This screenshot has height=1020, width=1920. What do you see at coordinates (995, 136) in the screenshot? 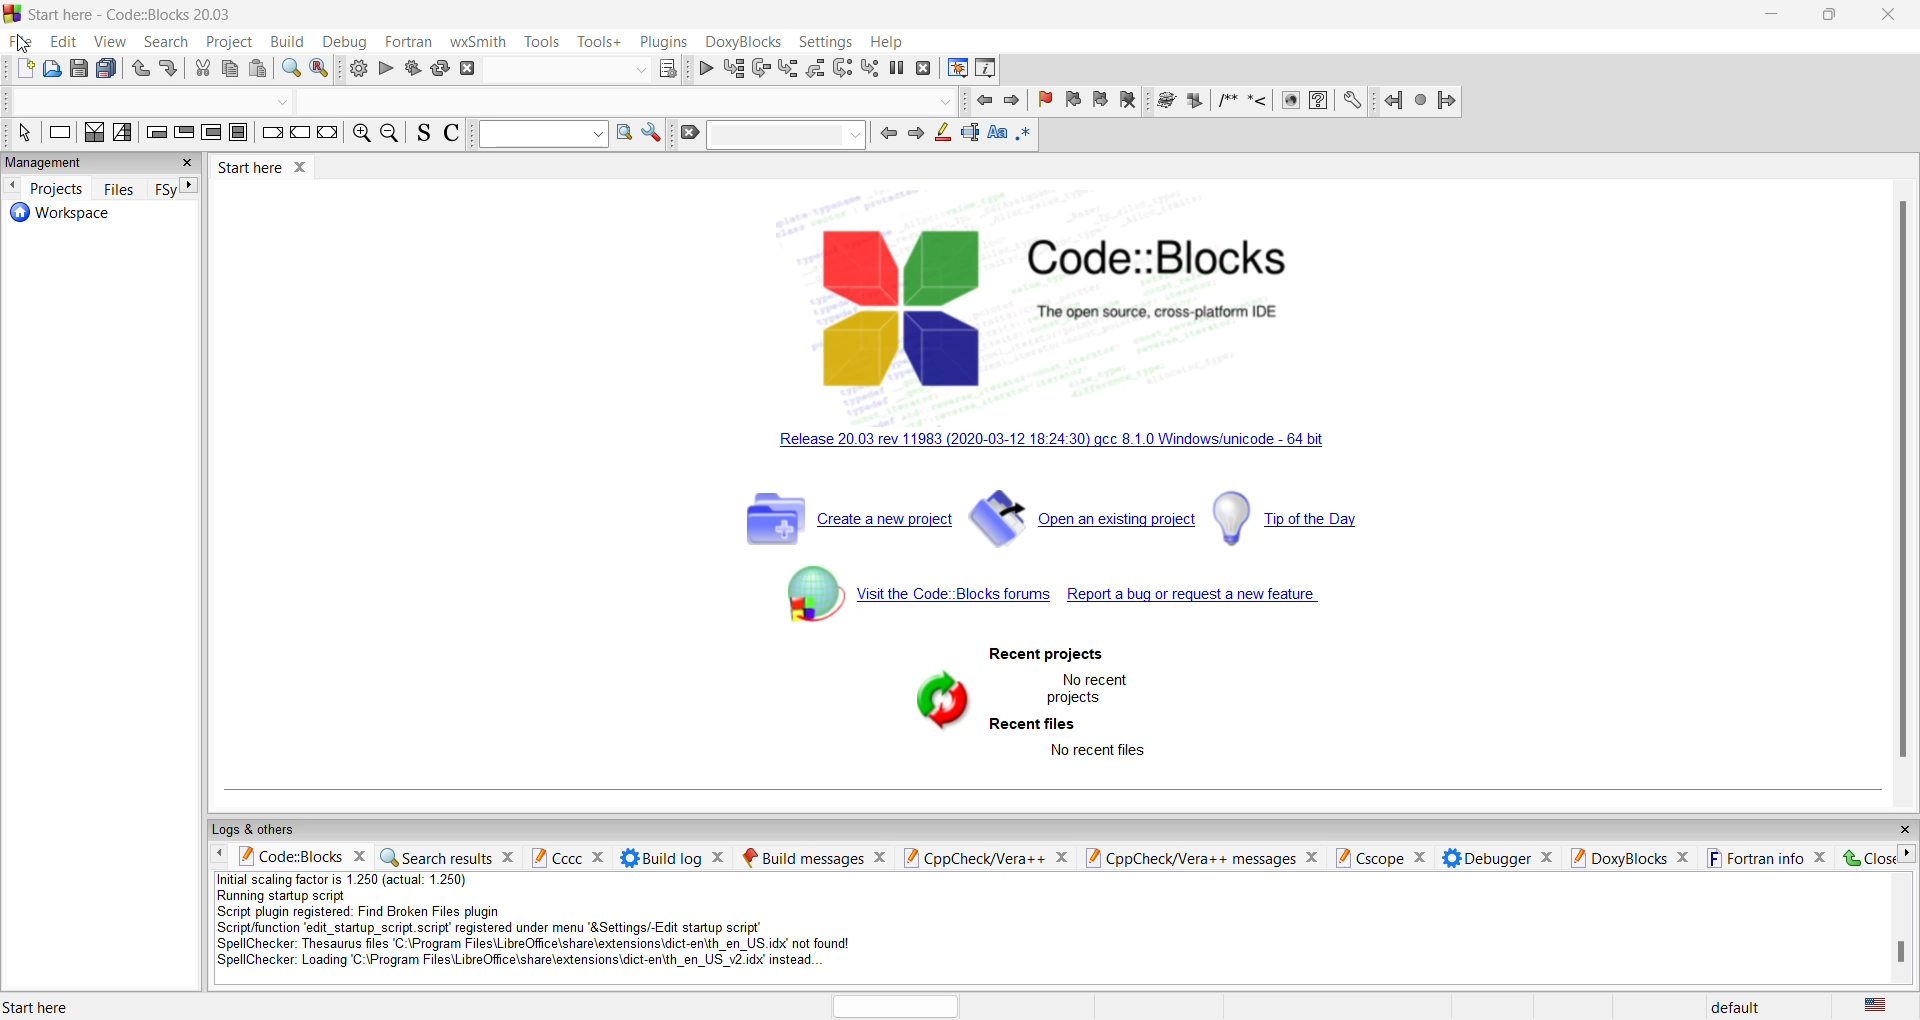
I see `match case` at bounding box center [995, 136].